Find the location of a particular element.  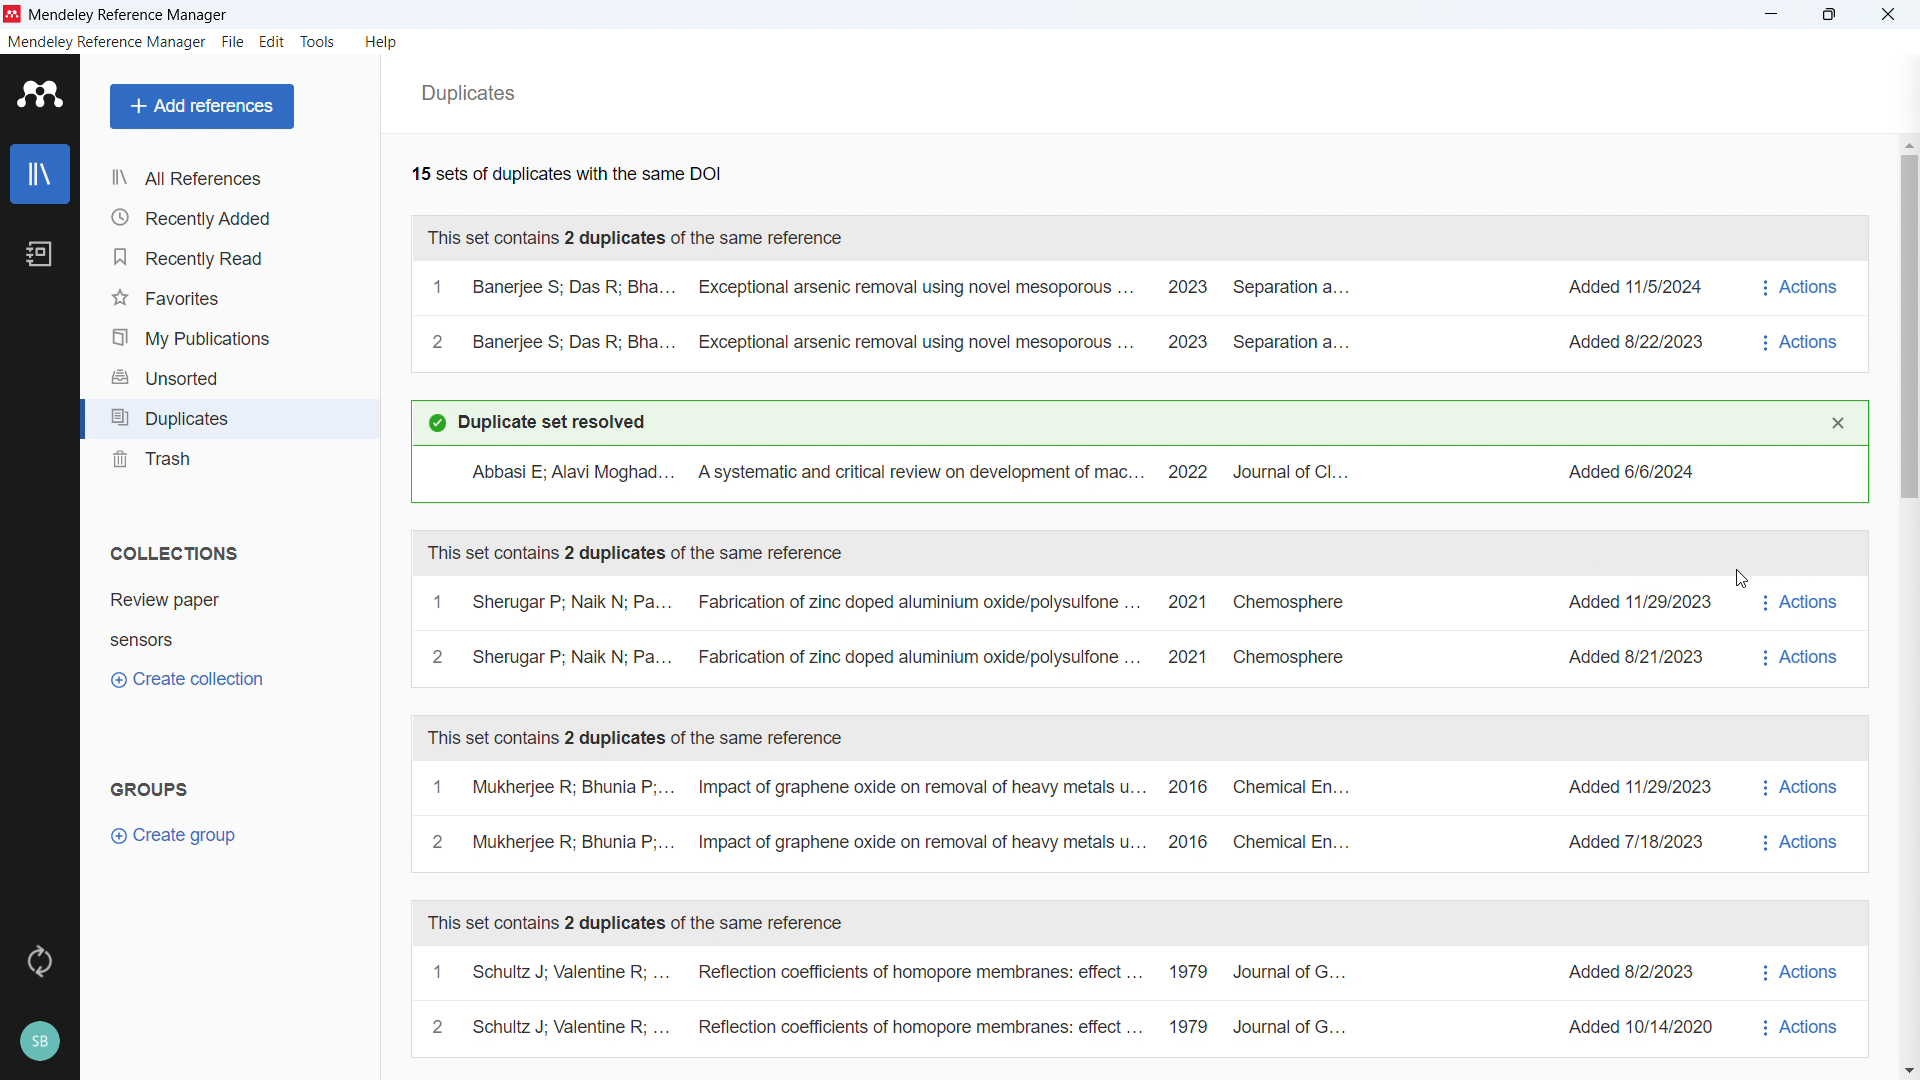

Collection 1  is located at coordinates (167, 600).